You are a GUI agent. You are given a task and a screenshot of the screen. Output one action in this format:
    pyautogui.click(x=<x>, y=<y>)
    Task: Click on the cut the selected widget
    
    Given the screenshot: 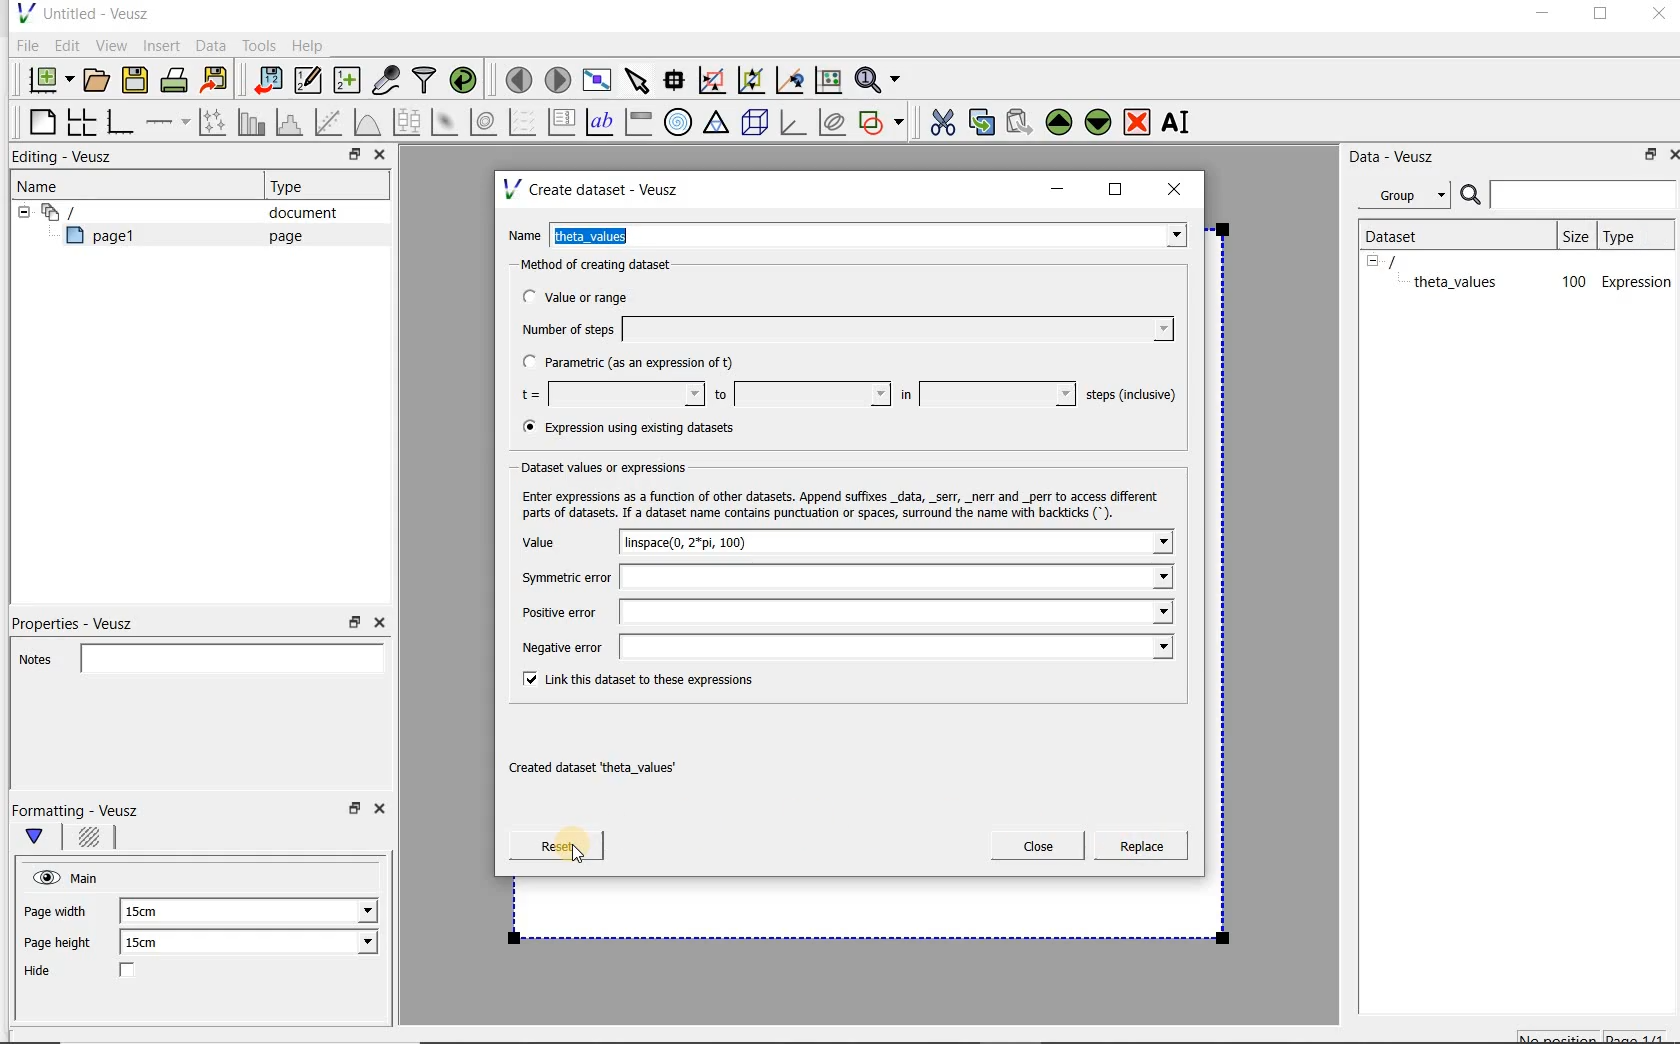 What is the action you would take?
    pyautogui.click(x=939, y=120)
    